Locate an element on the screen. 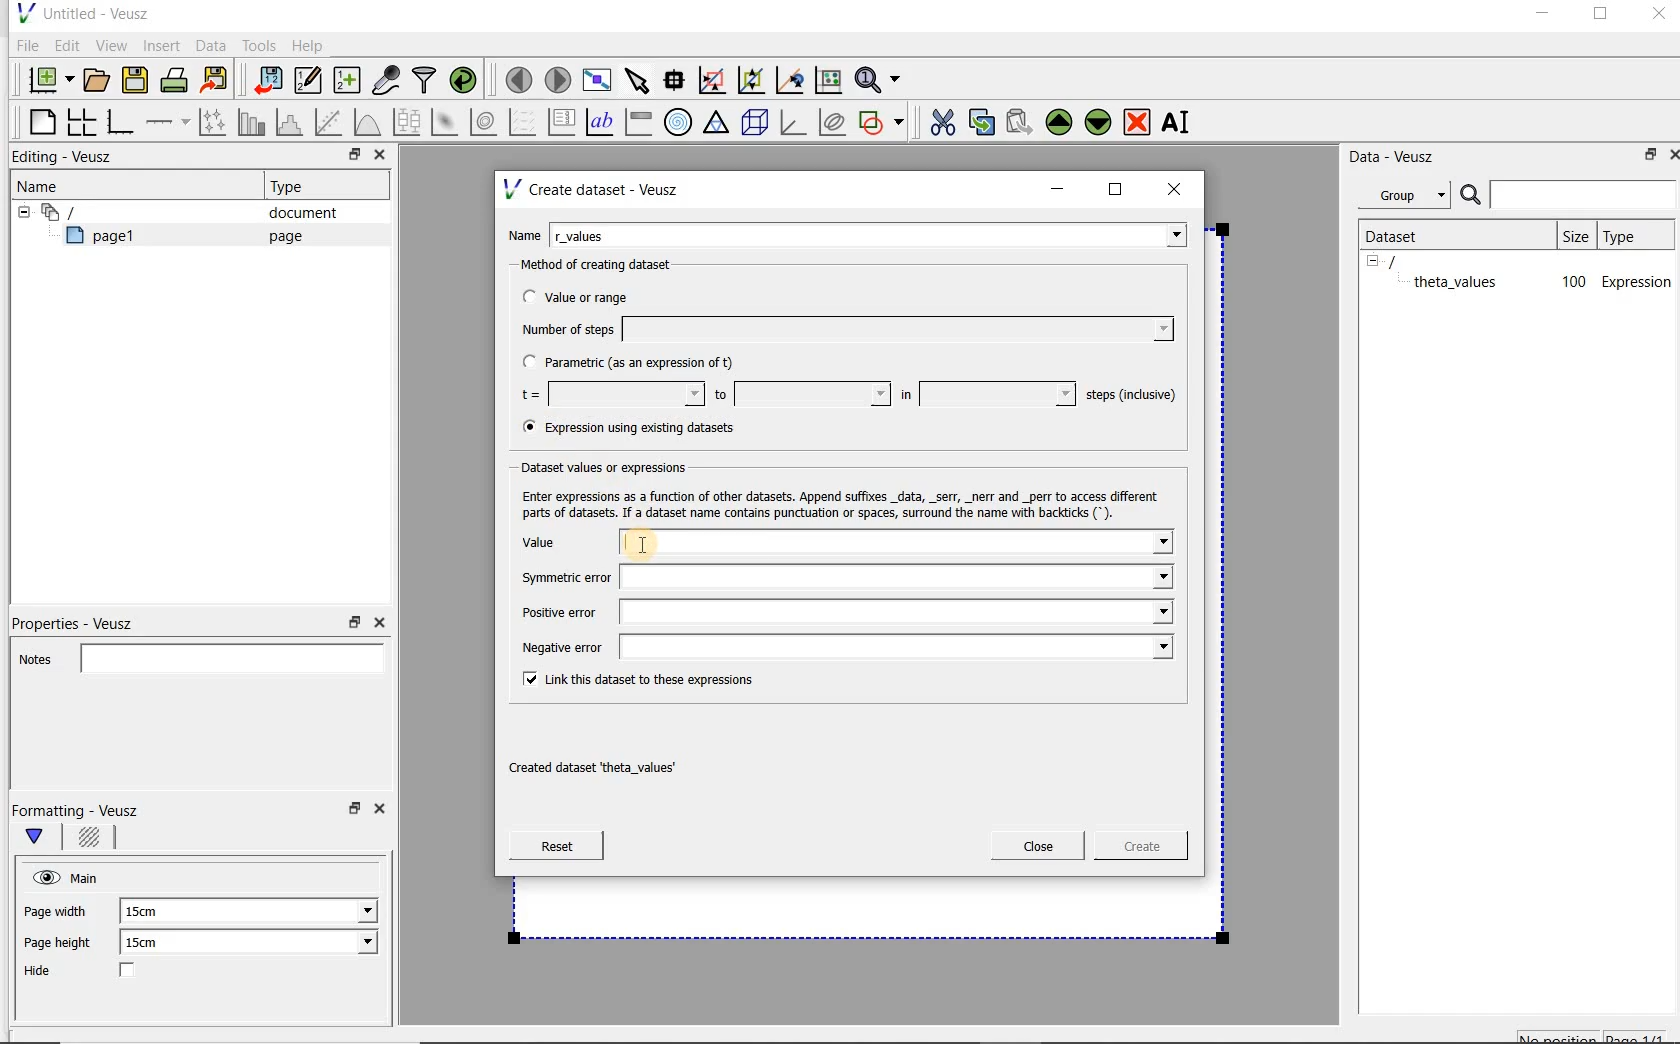  click to recenter graph axes is located at coordinates (791, 81).